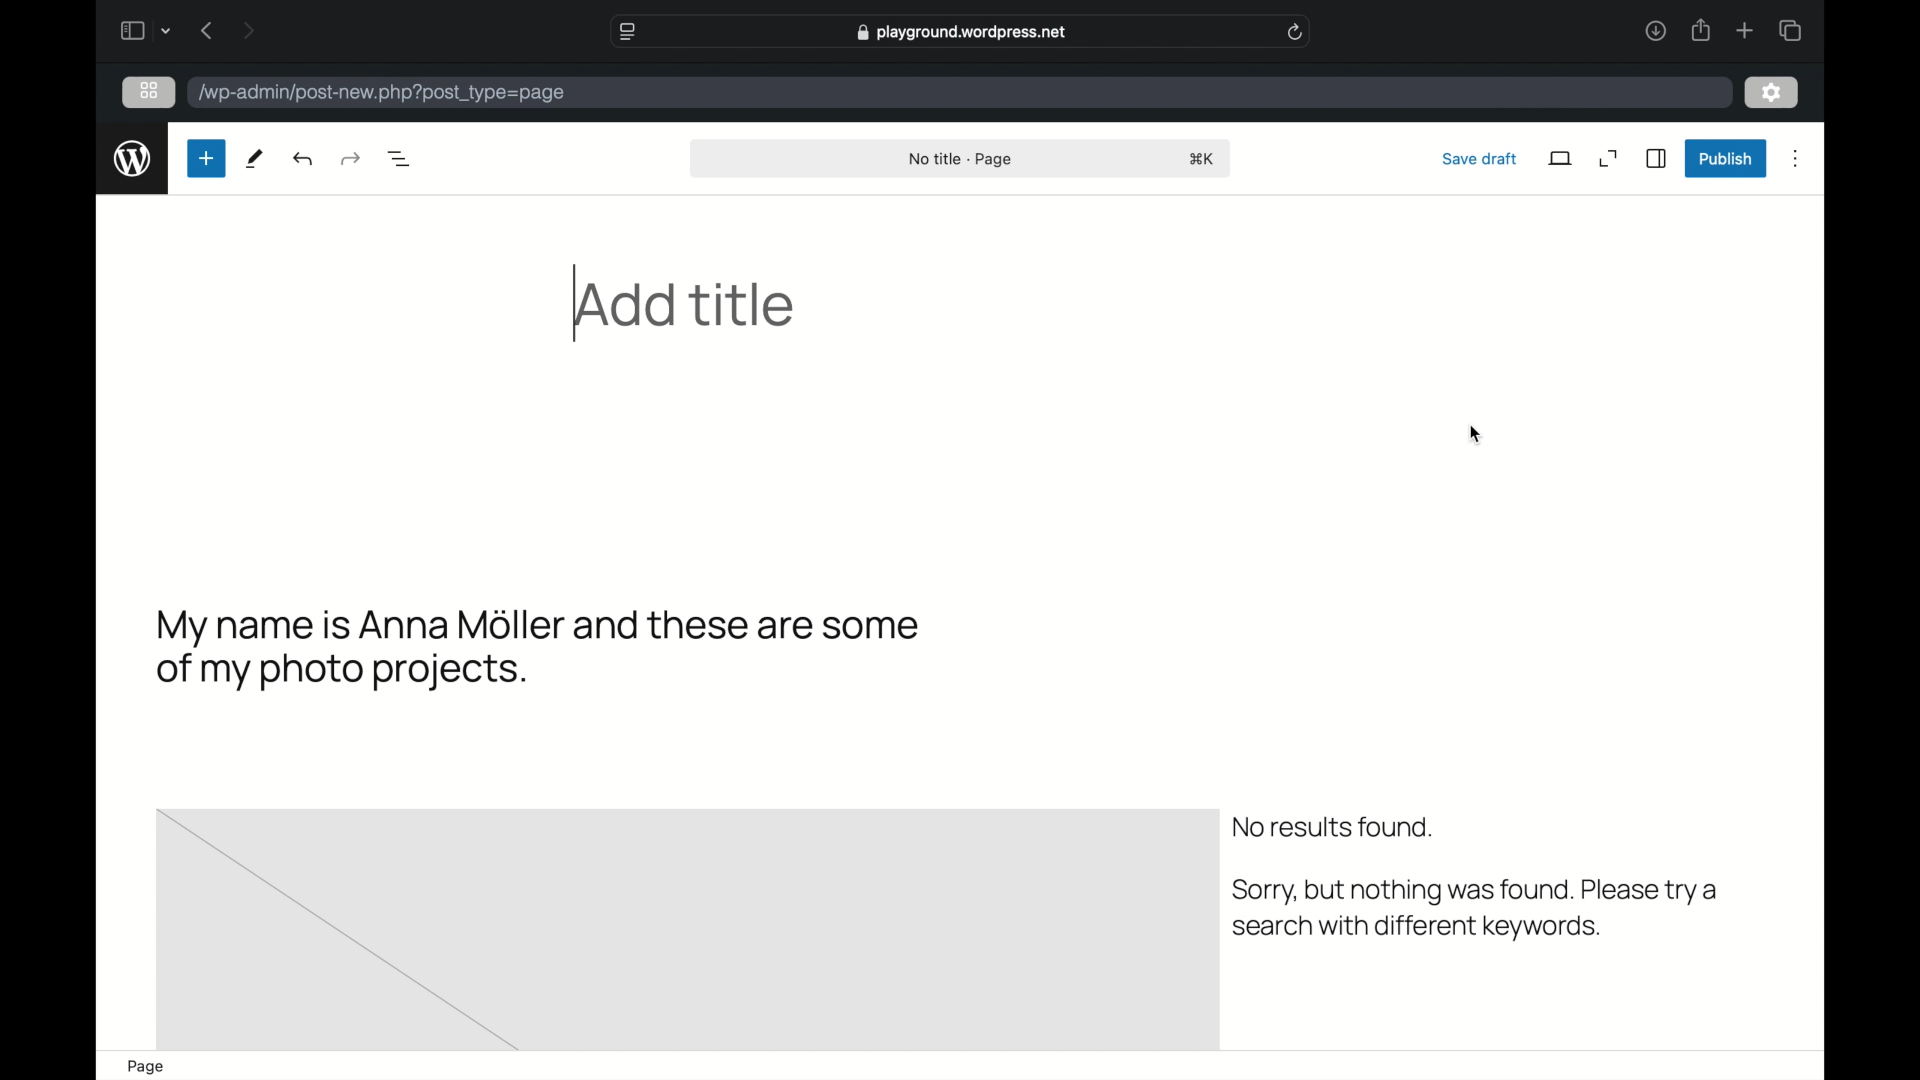 Image resolution: width=1920 pixels, height=1080 pixels. What do you see at coordinates (1481, 158) in the screenshot?
I see `save draft` at bounding box center [1481, 158].